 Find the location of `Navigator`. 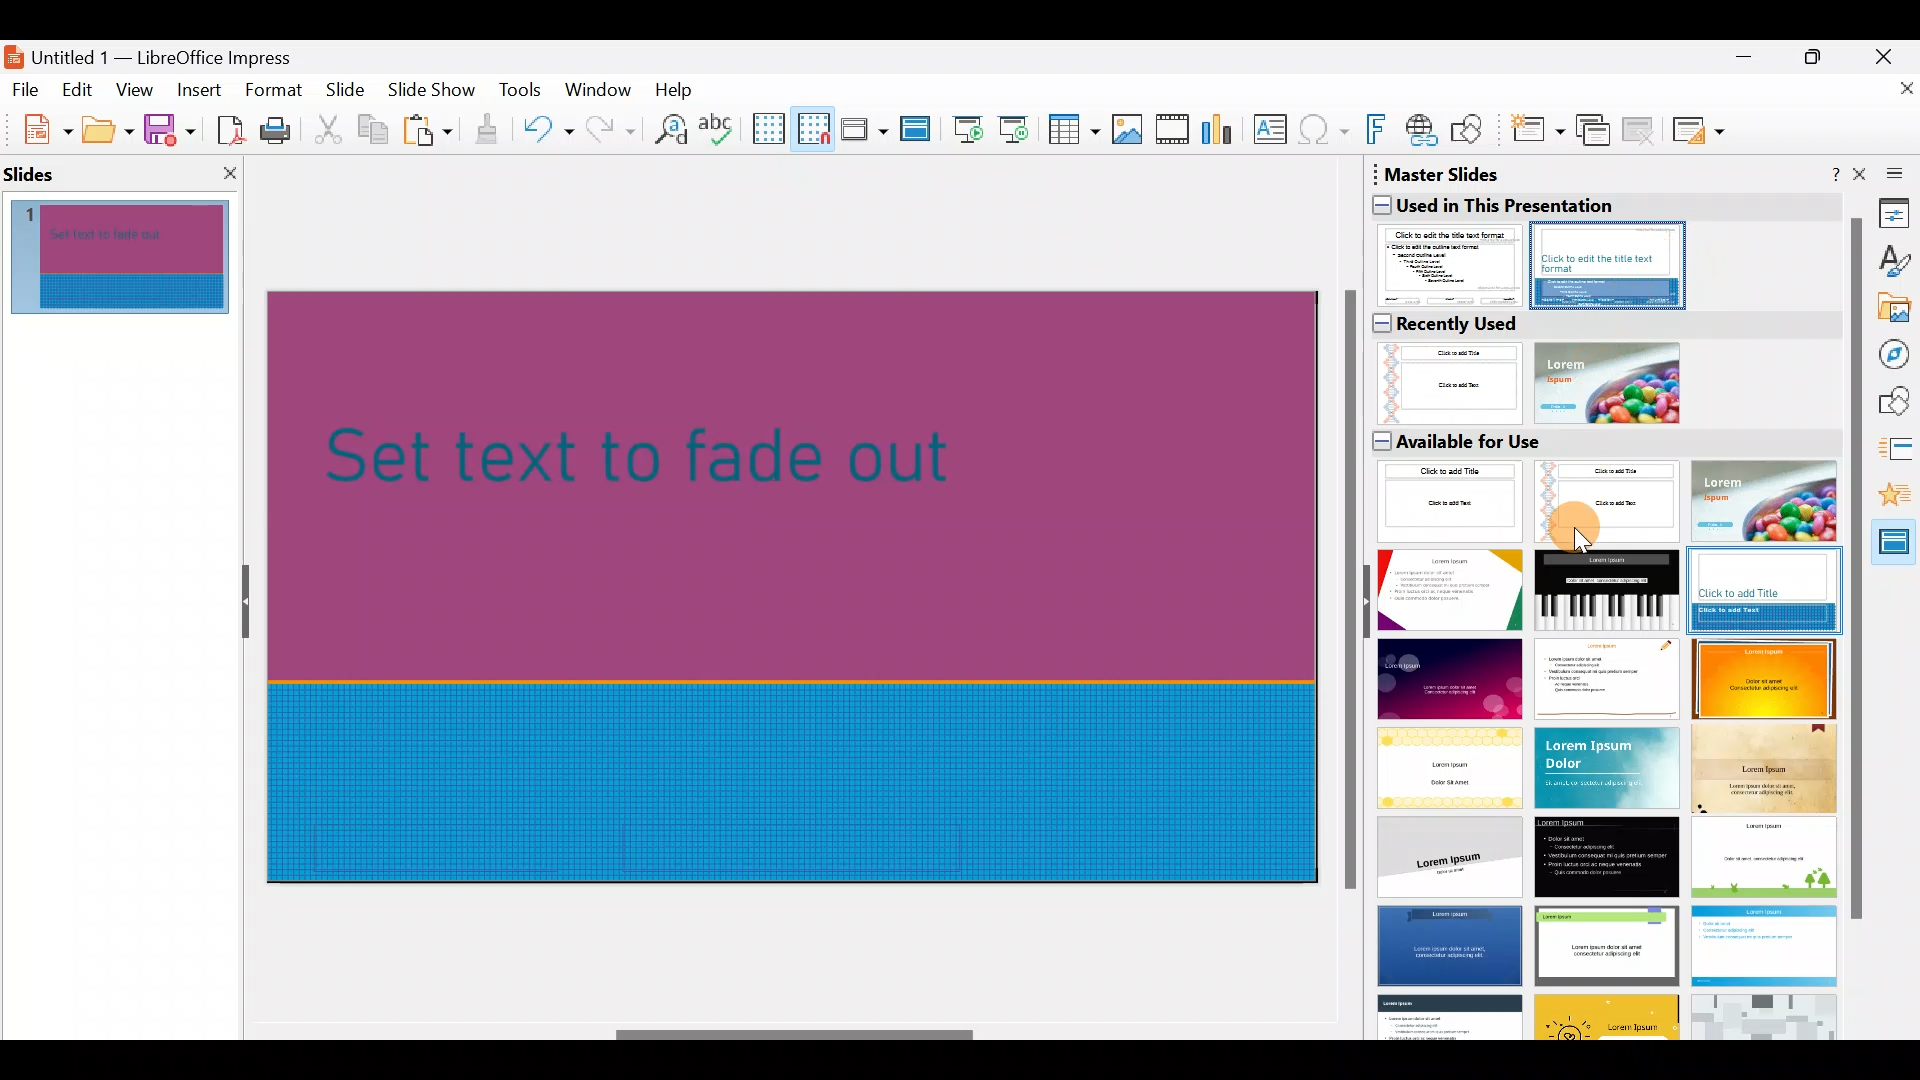

Navigator is located at coordinates (1896, 355).